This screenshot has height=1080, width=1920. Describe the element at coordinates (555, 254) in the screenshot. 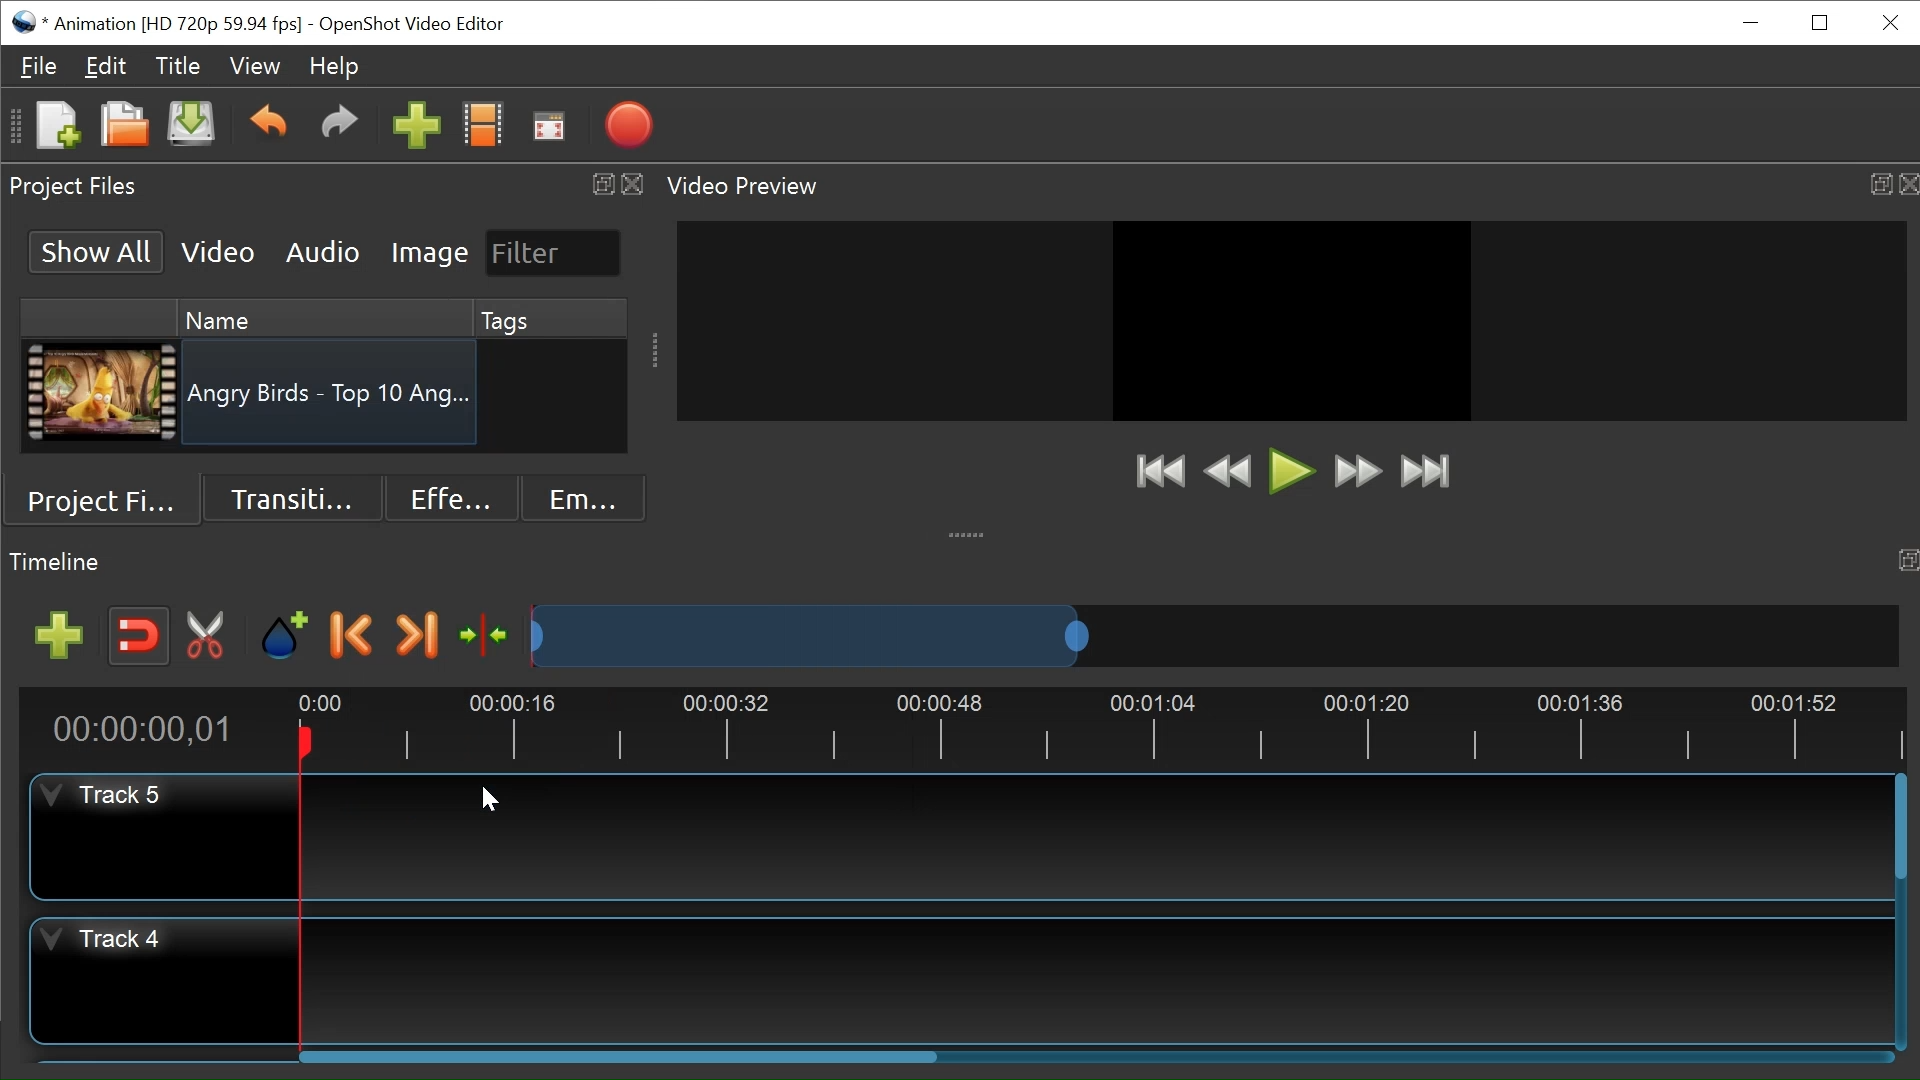

I see `Filter` at that location.